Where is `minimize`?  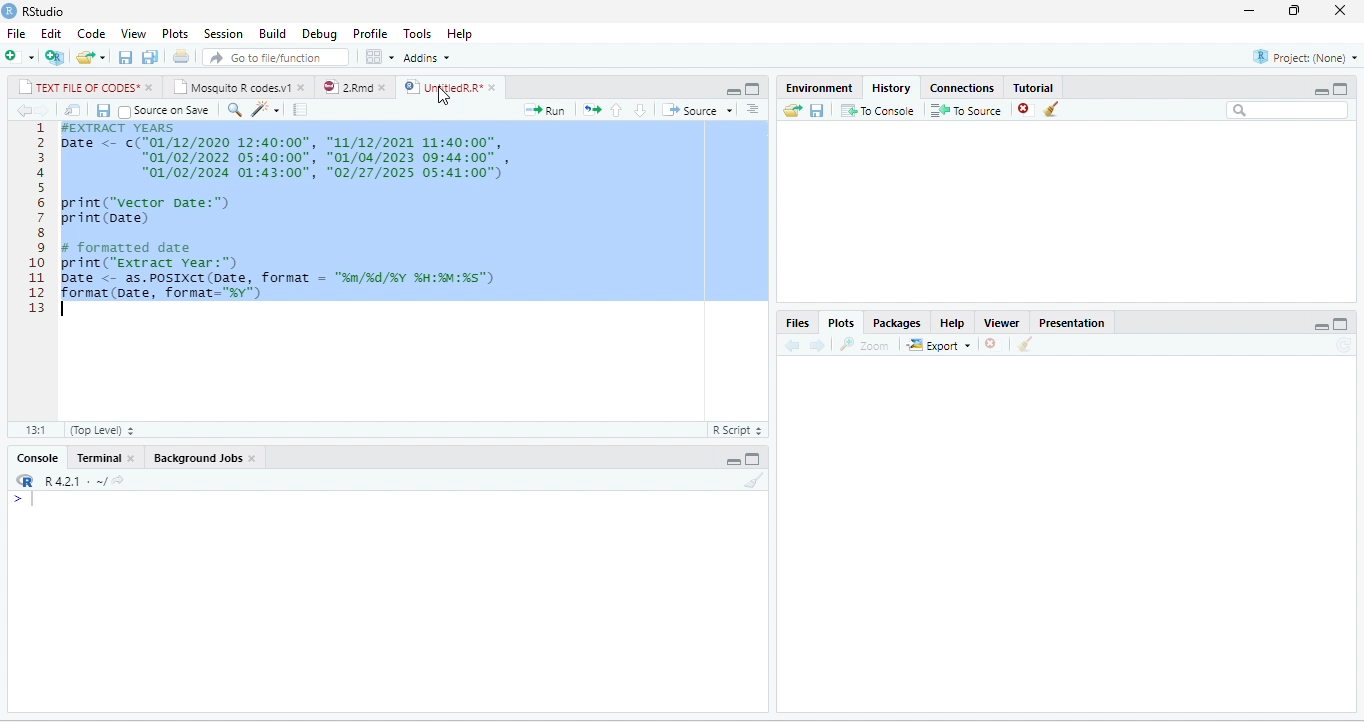 minimize is located at coordinates (733, 91).